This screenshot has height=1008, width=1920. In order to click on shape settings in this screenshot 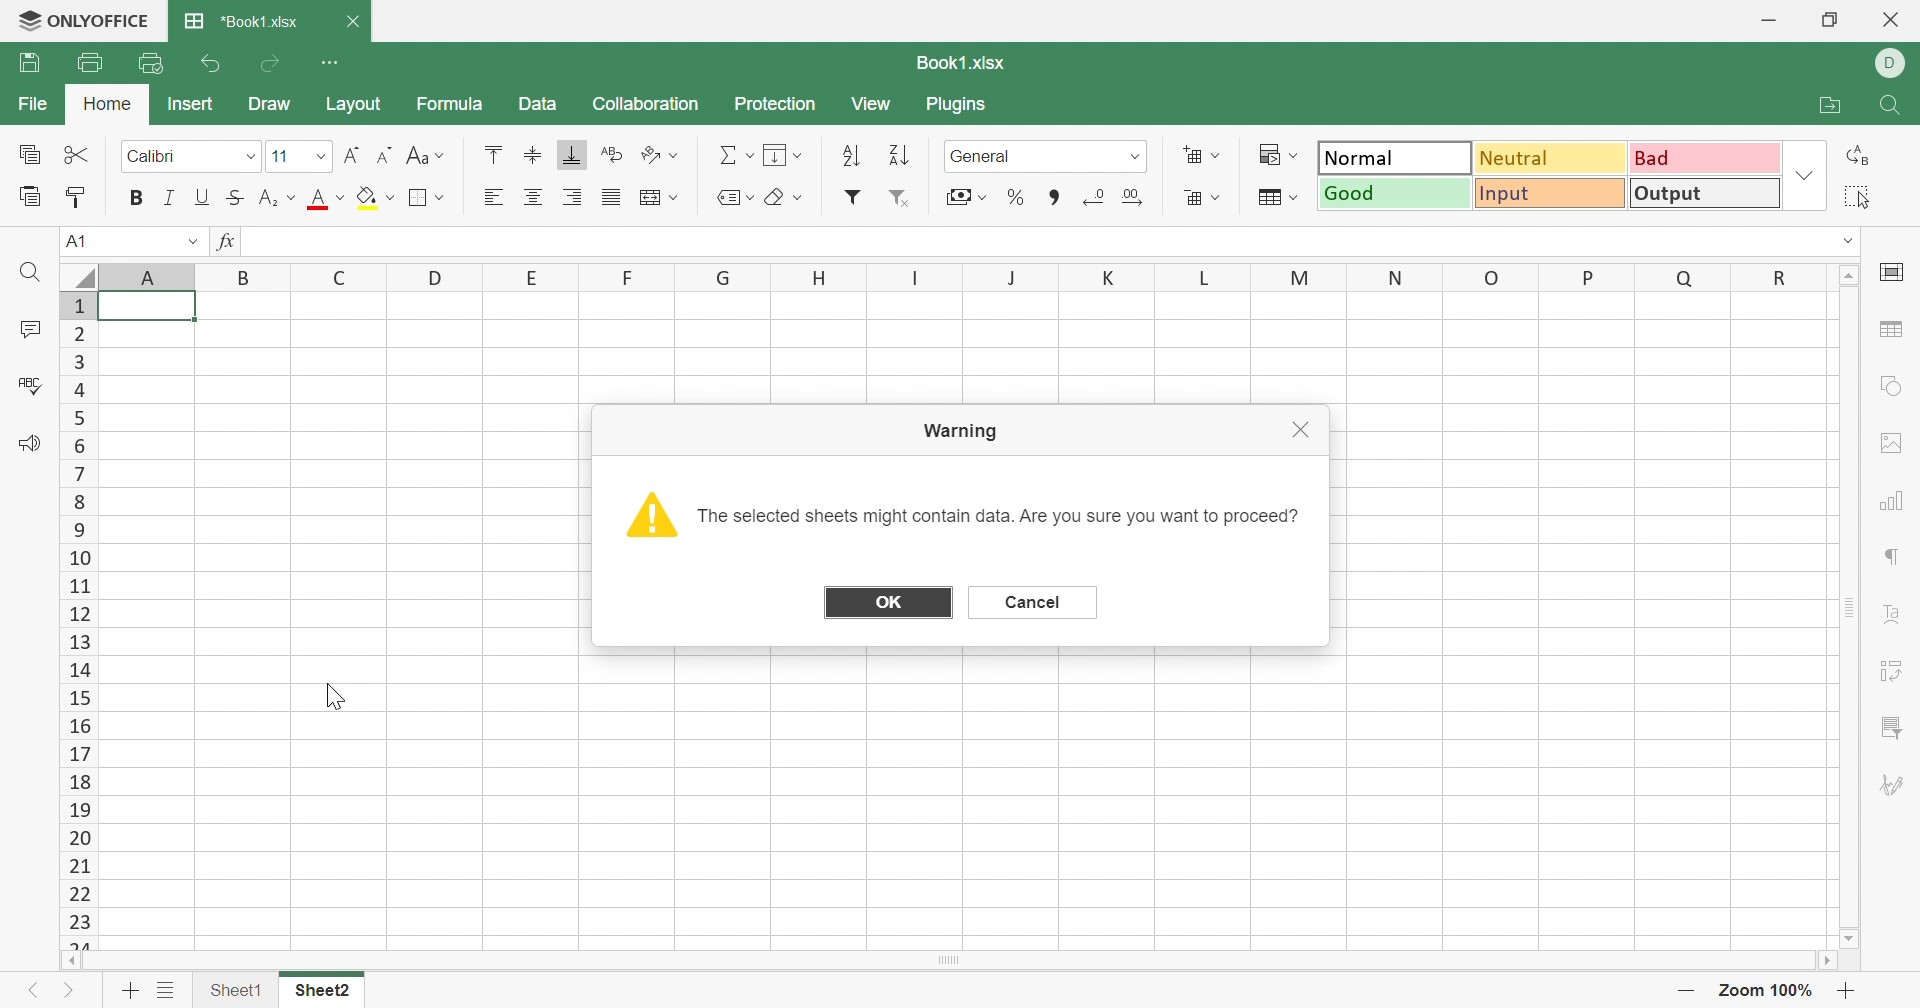, I will do `click(1888, 390)`.